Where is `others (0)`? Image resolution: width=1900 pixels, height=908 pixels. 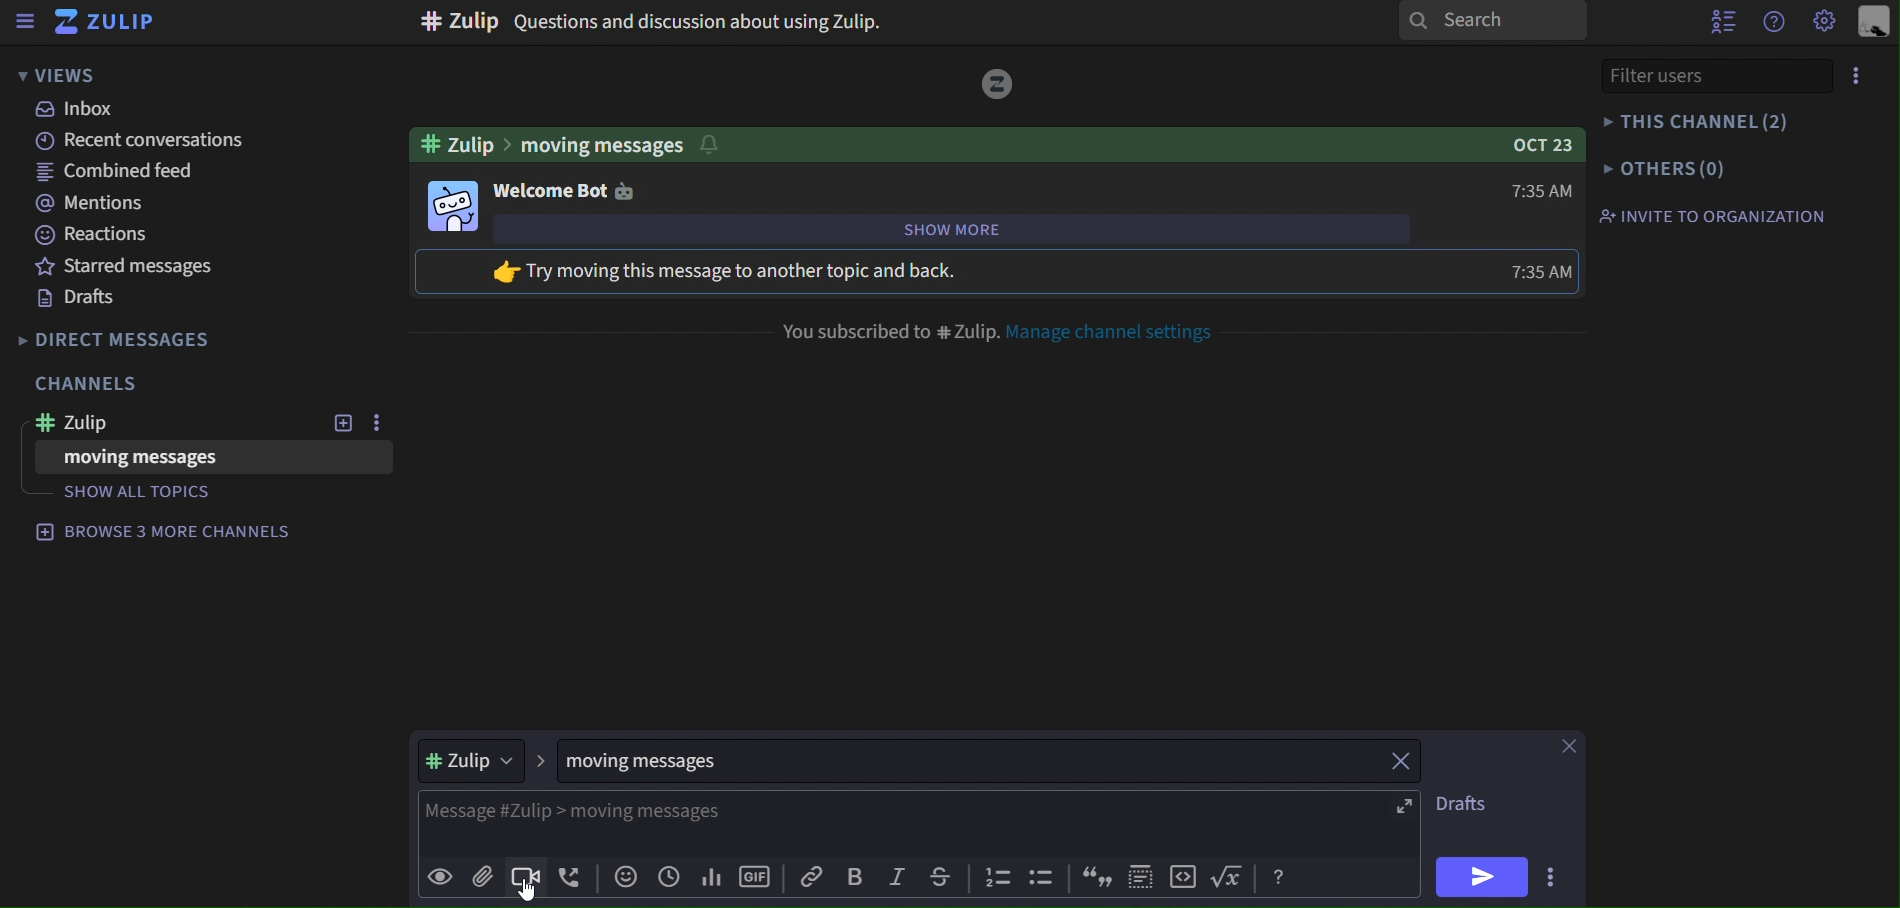
others (0) is located at coordinates (1666, 167).